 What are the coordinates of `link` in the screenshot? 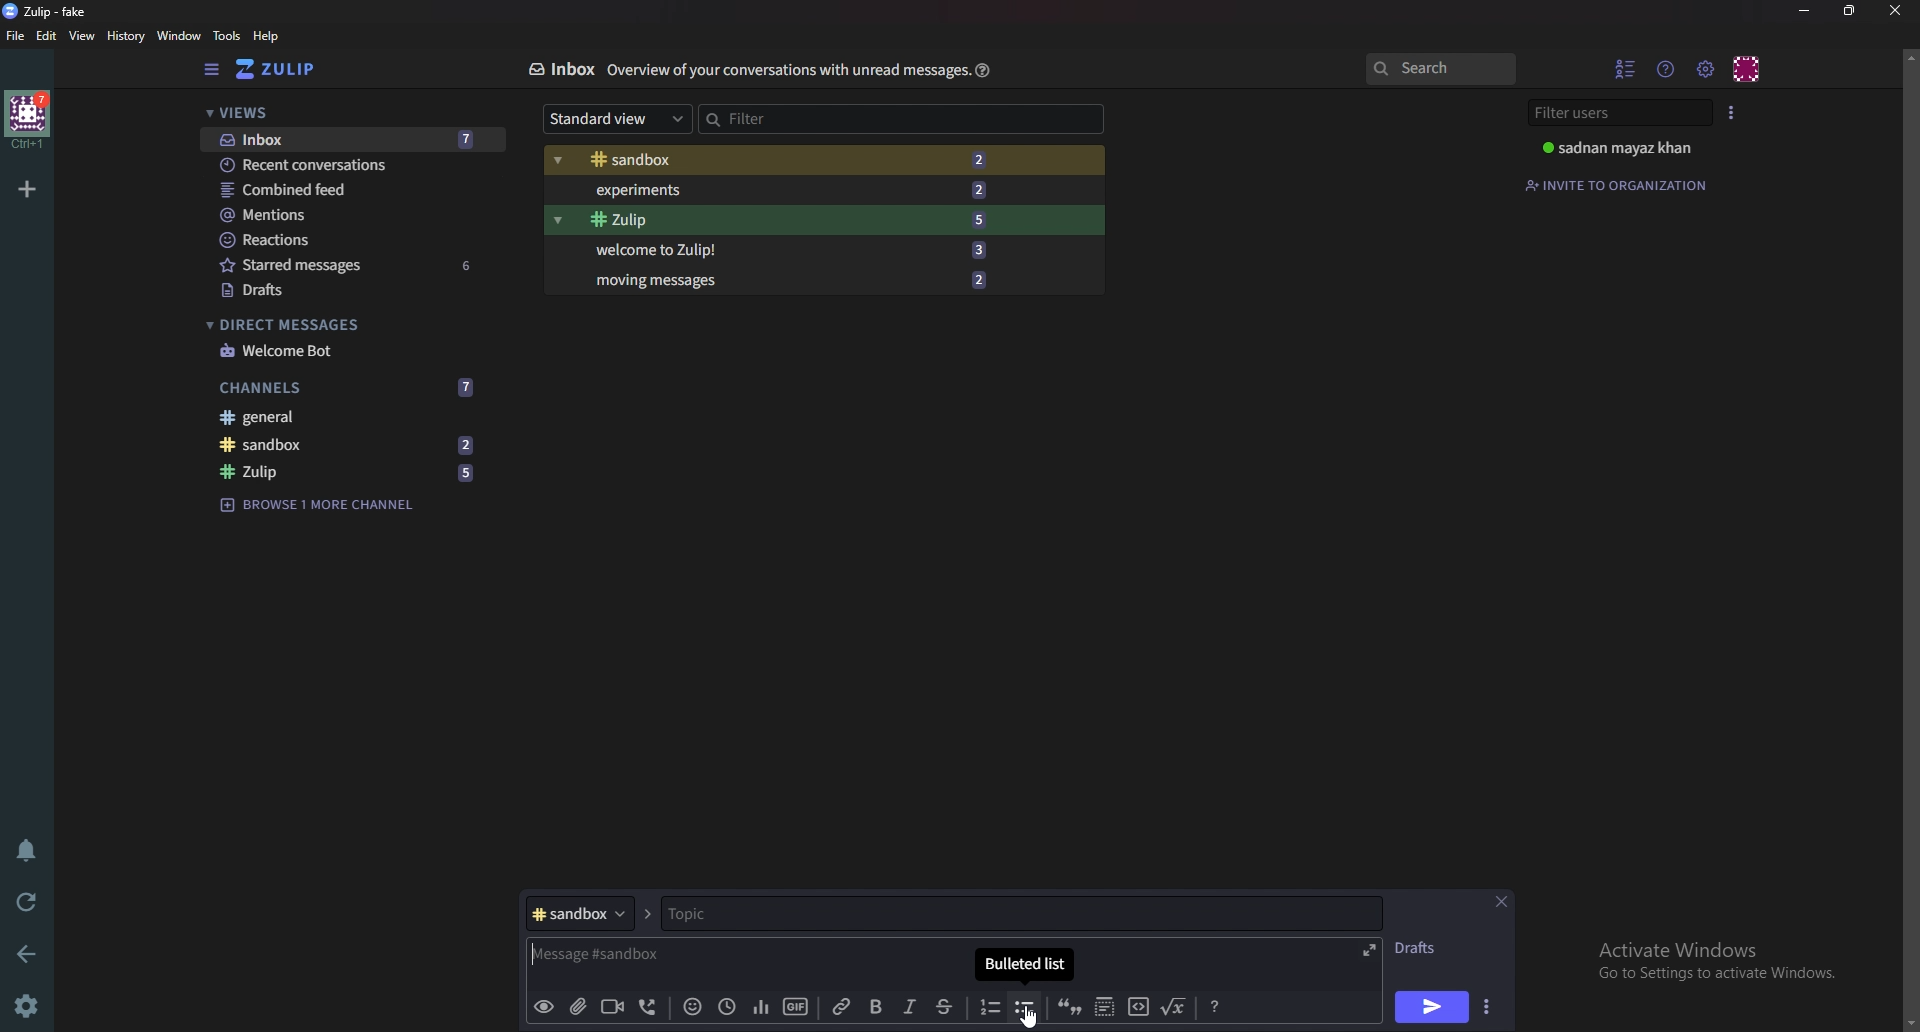 It's located at (845, 1007).